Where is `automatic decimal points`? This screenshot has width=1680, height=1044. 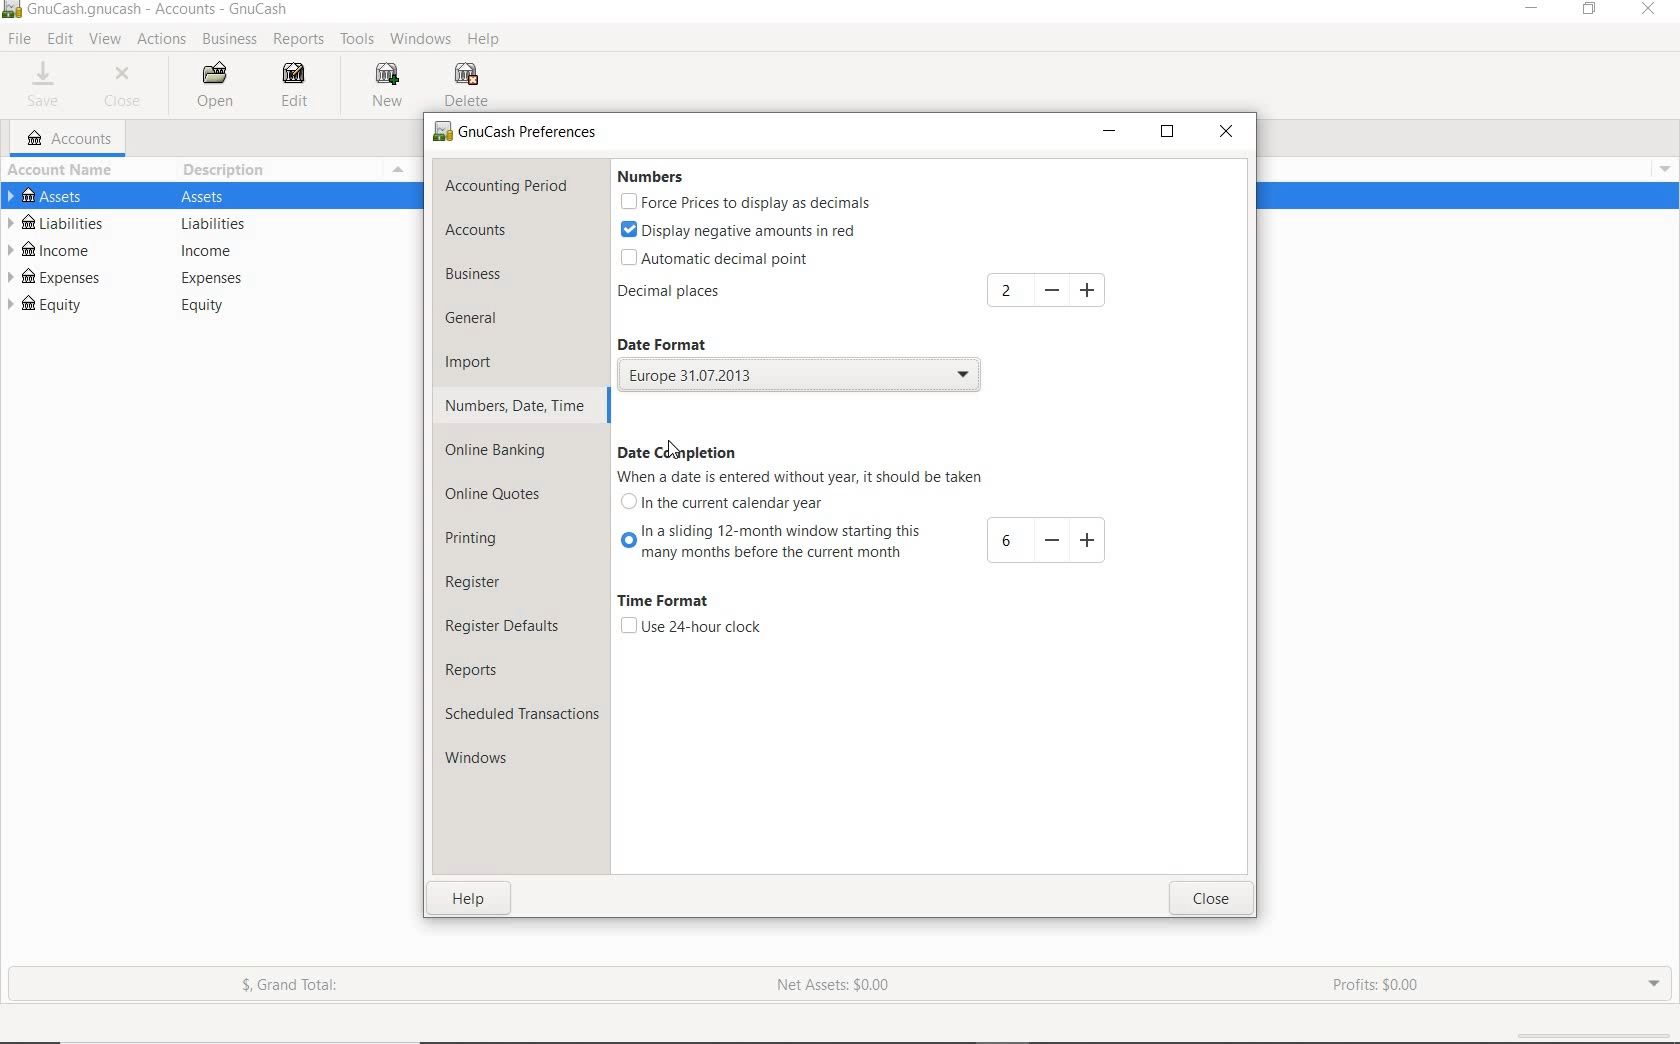
automatic decimal points is located at coordinates (717, 260).